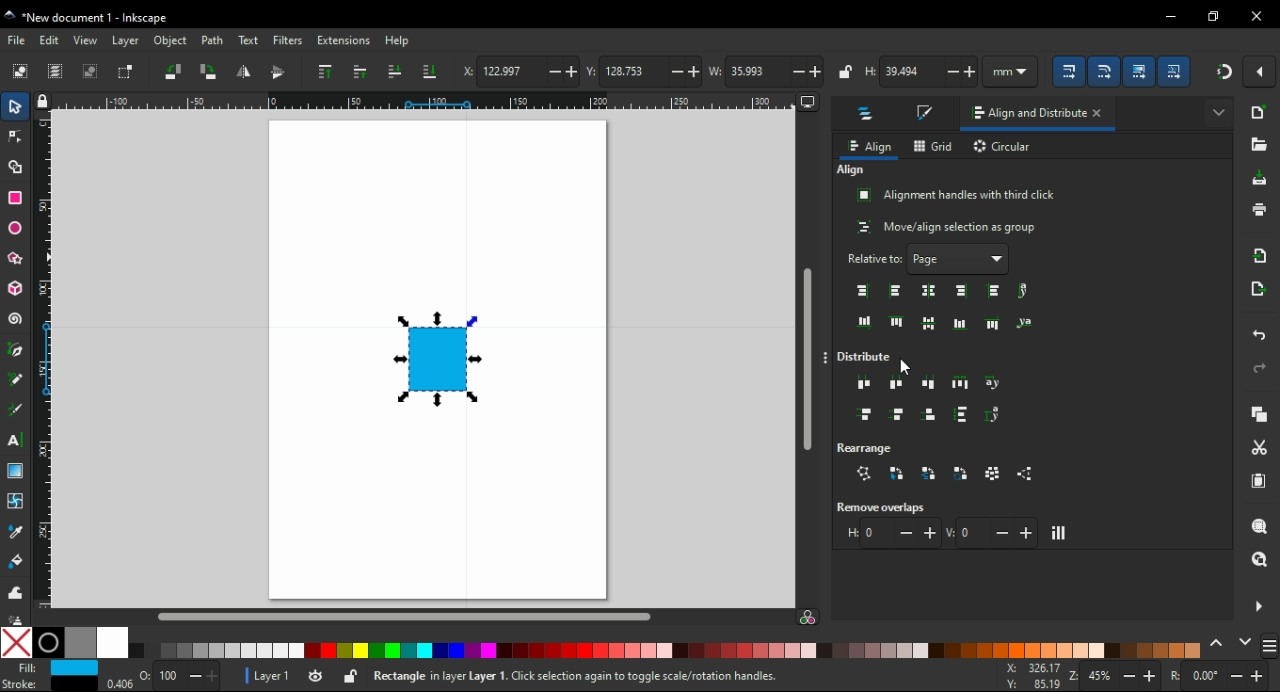 This screenshot has width=1280, height=692. What do you see at coordinates (1108, 70) in the screenshot?
I see `when scaling a rectangle, scale the radii of the rounded corners` at bounding box center [1108, 70].